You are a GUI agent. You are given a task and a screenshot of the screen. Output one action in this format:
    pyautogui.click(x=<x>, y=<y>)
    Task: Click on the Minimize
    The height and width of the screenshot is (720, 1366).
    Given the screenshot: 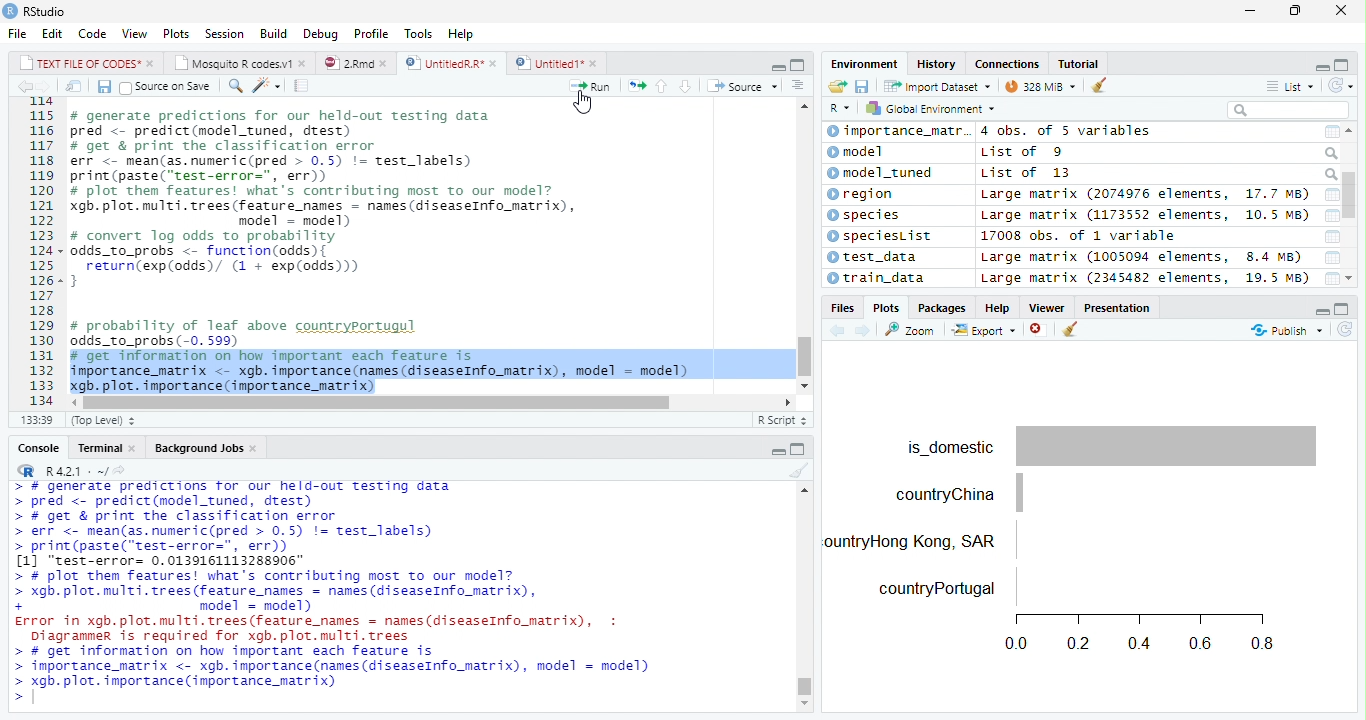 What is the action you would take?
    pyautogui.click(x=1322, y=309)
    